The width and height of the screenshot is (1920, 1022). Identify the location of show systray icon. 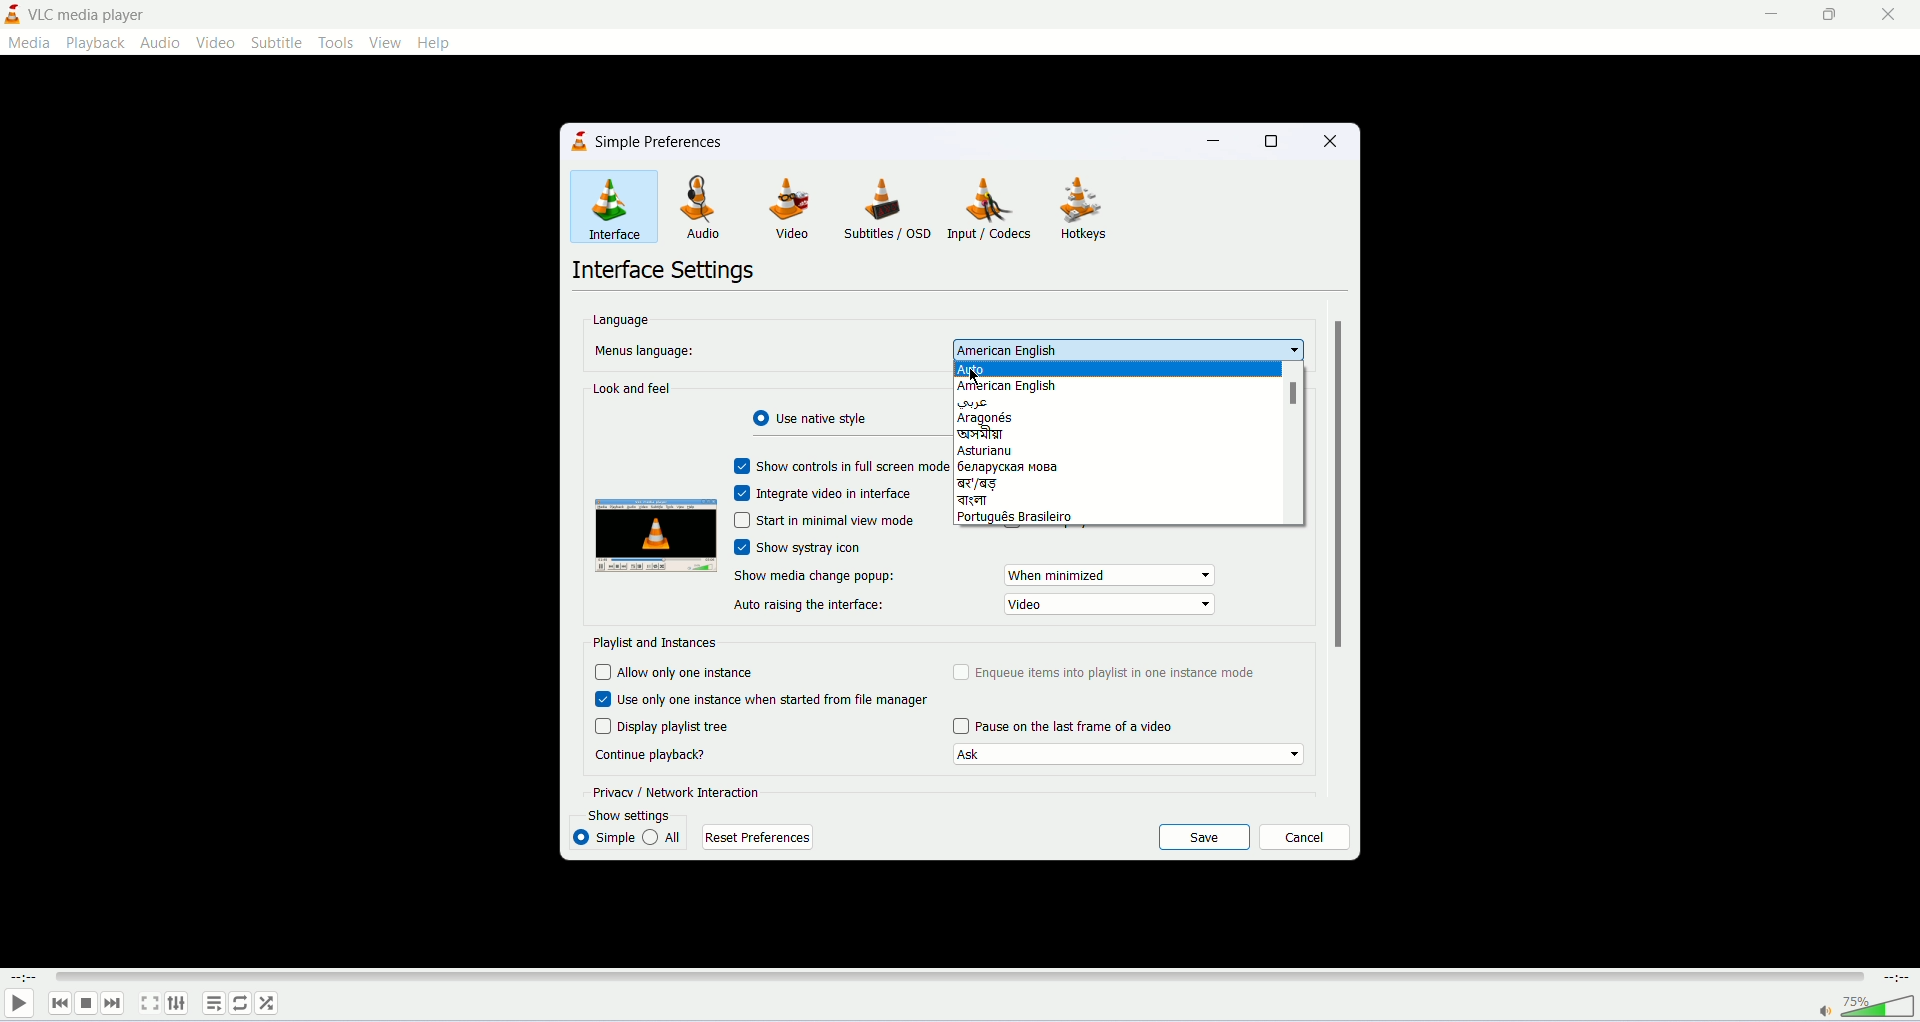
(806, 547).